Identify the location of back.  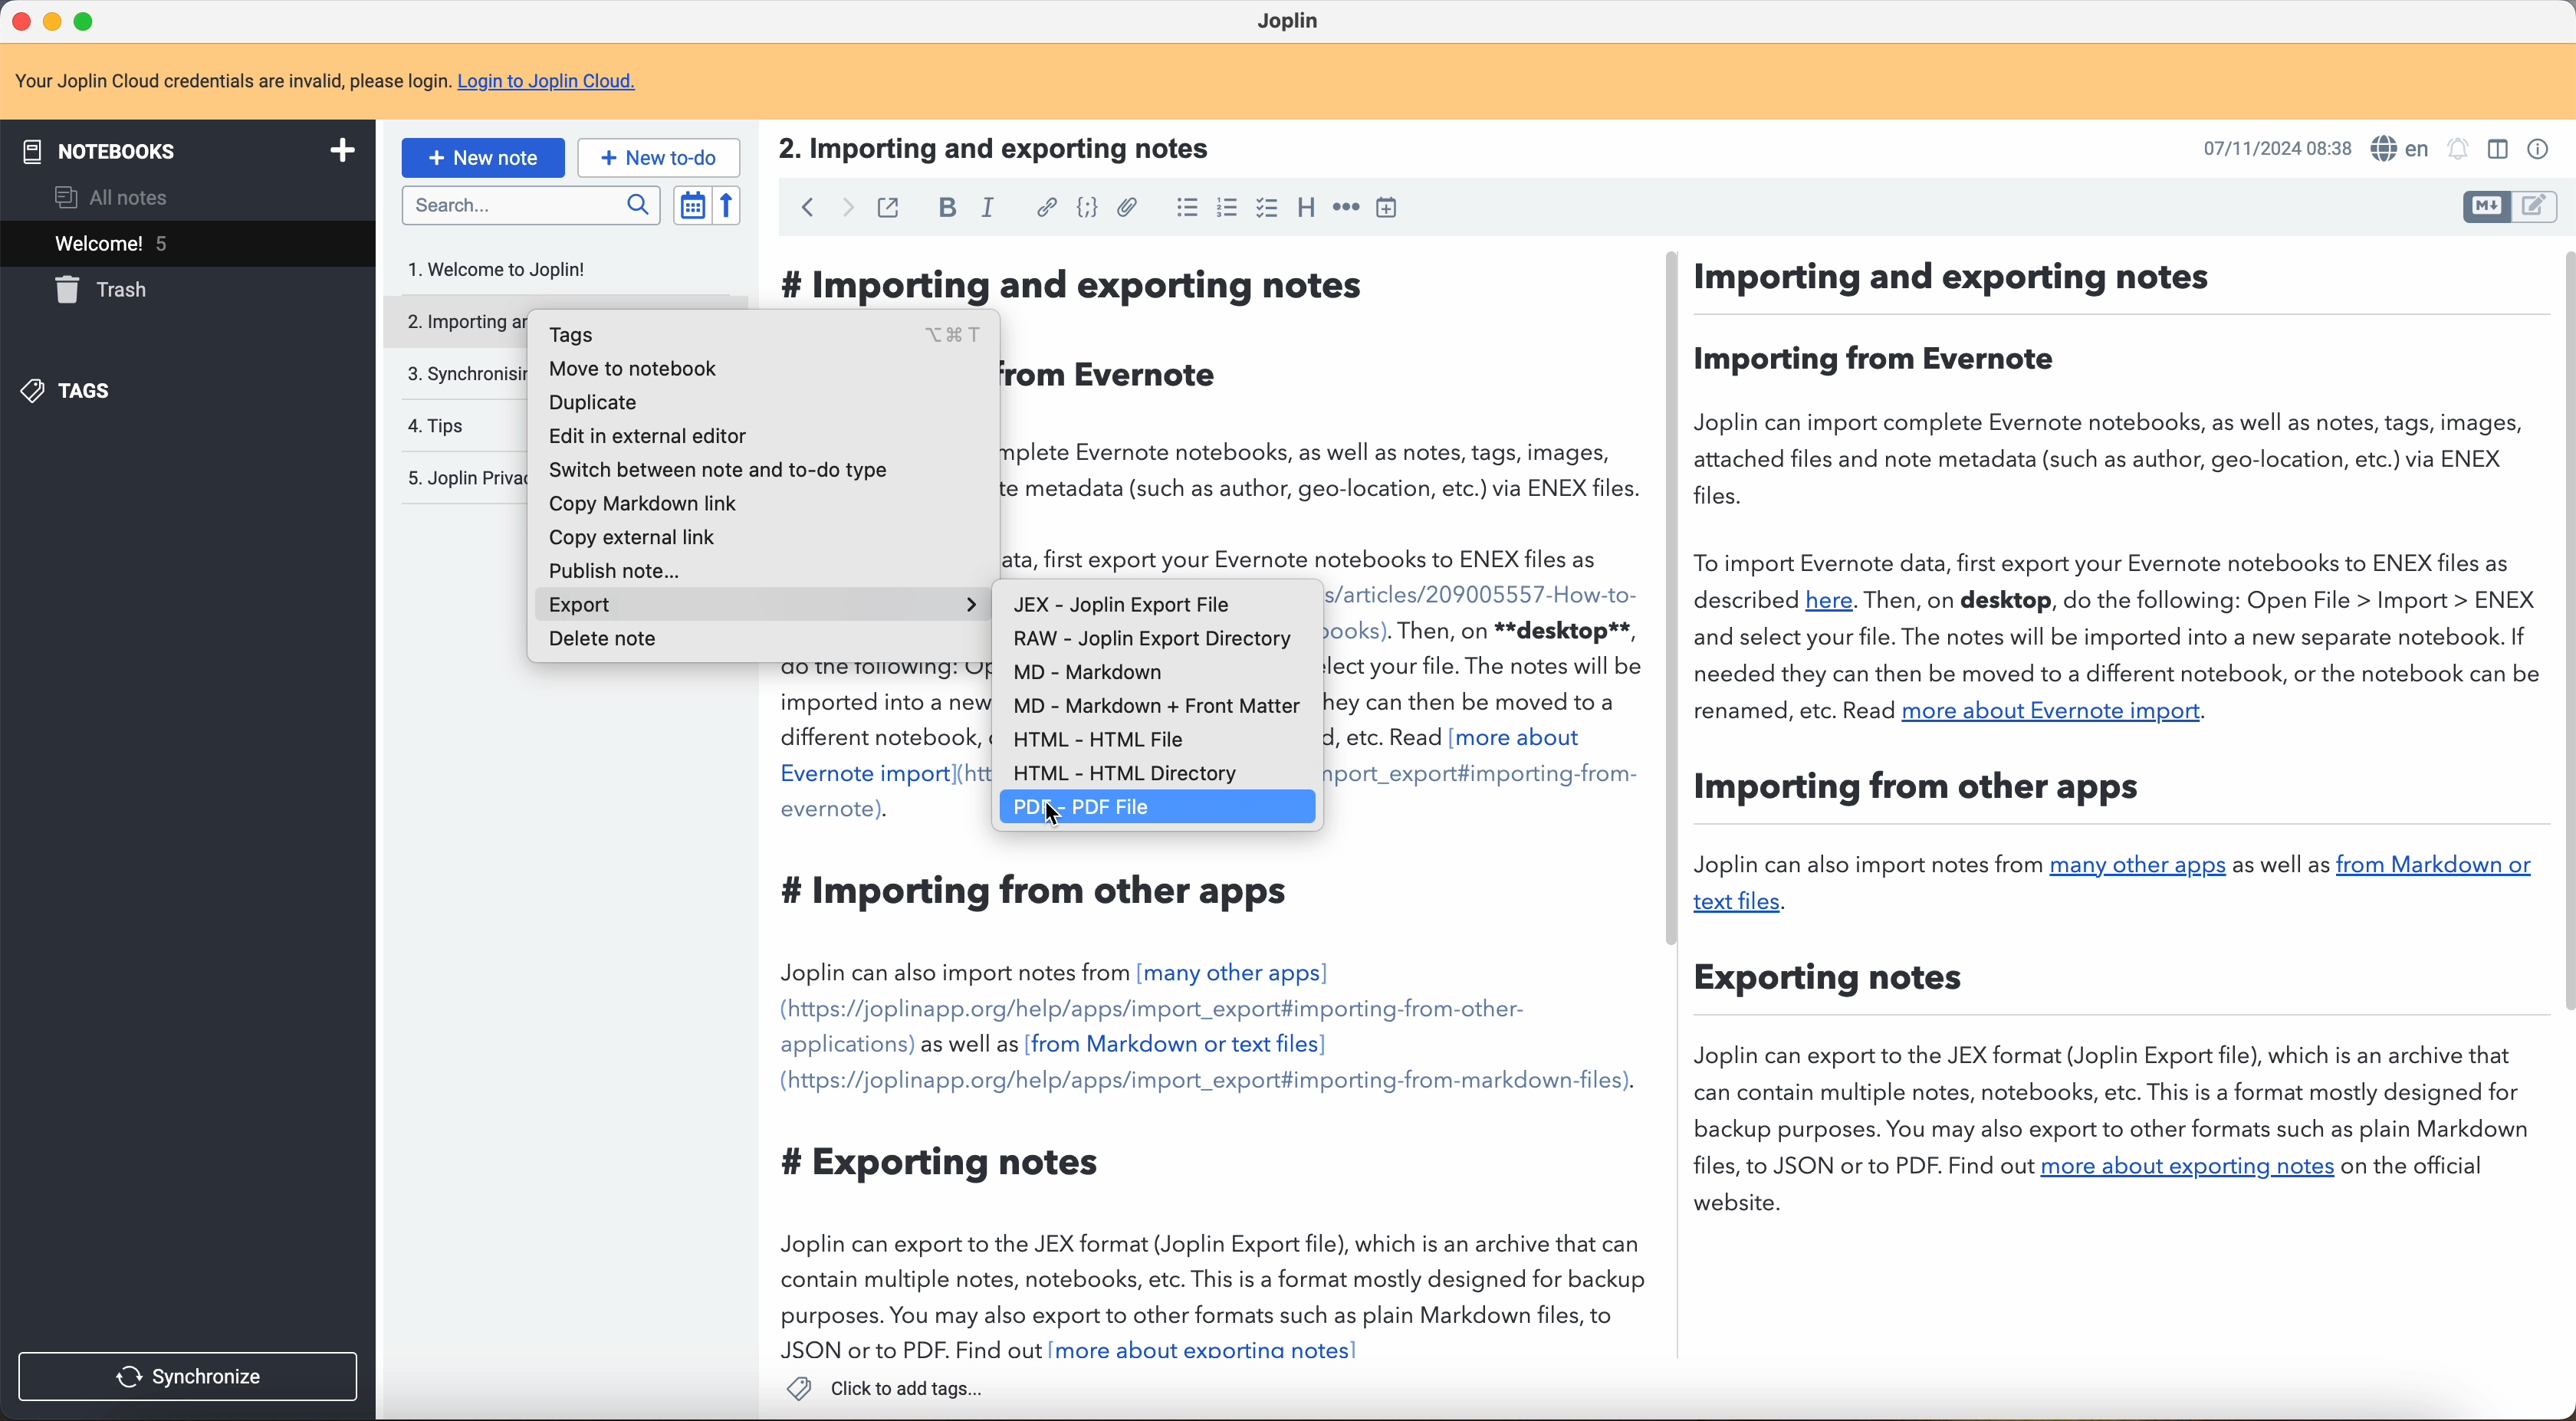
(802, 209).